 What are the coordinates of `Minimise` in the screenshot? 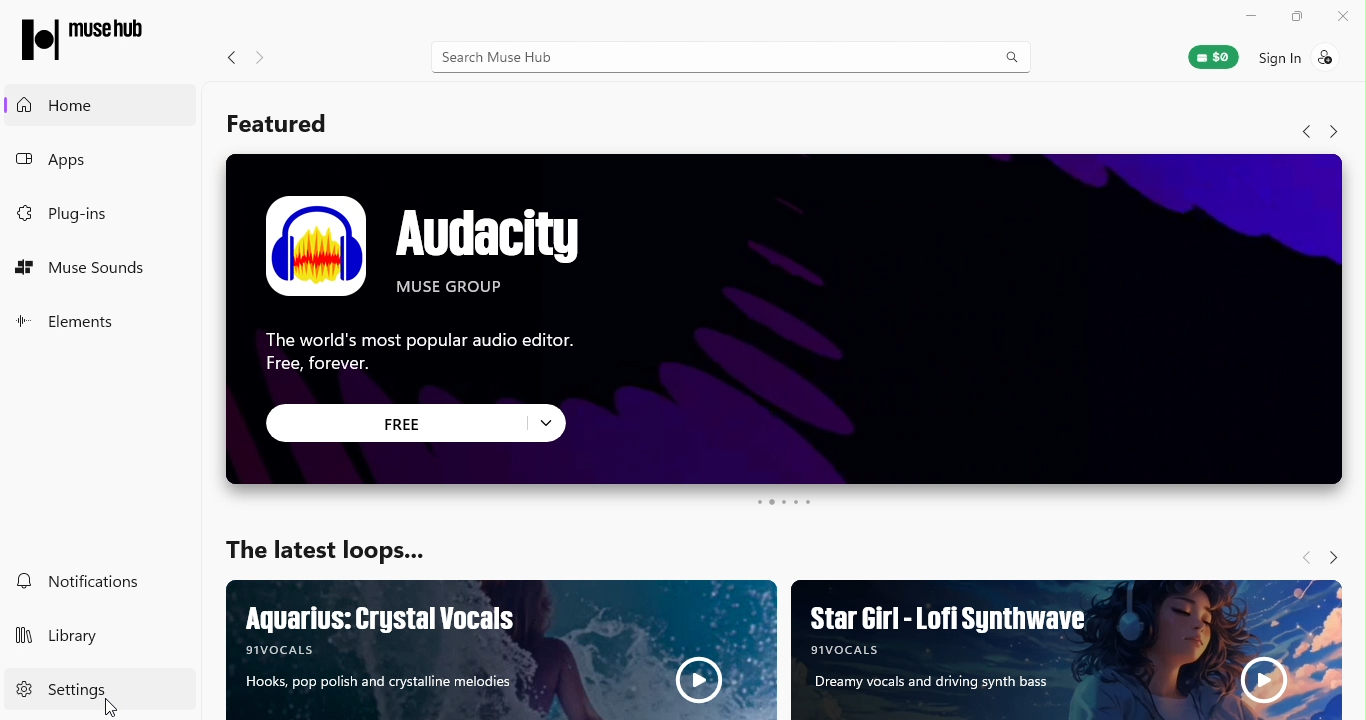 It's located at (1251, 17).